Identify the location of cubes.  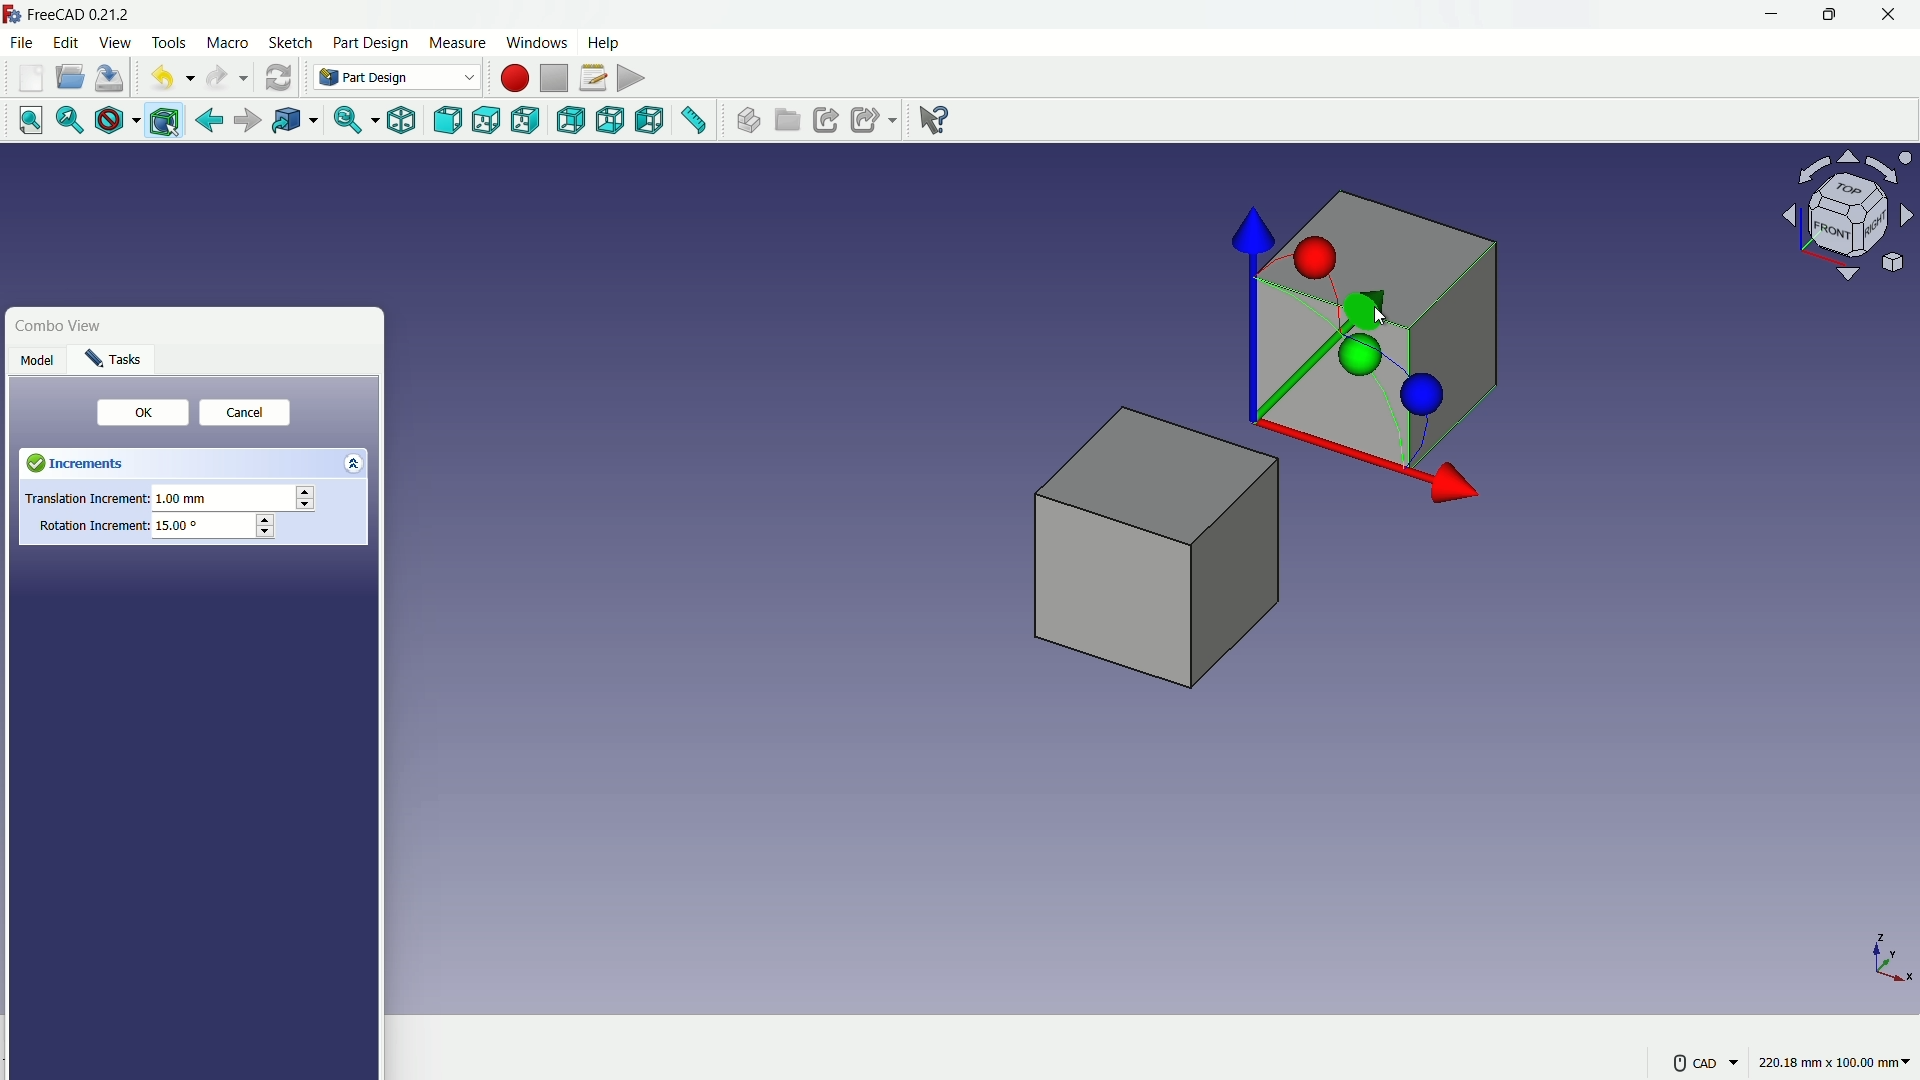
(1214, 443).